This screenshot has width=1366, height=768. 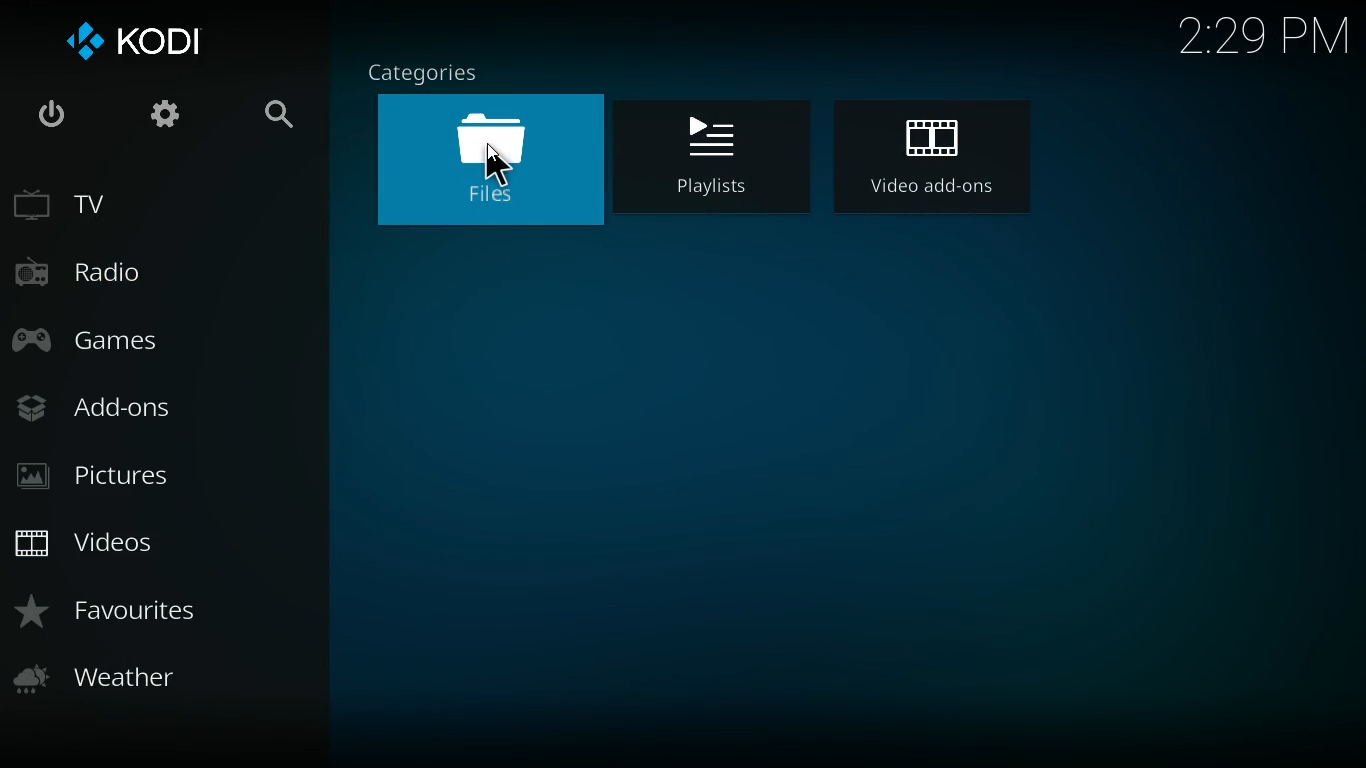 I want to click on favorites, so click(x=158, y=609).